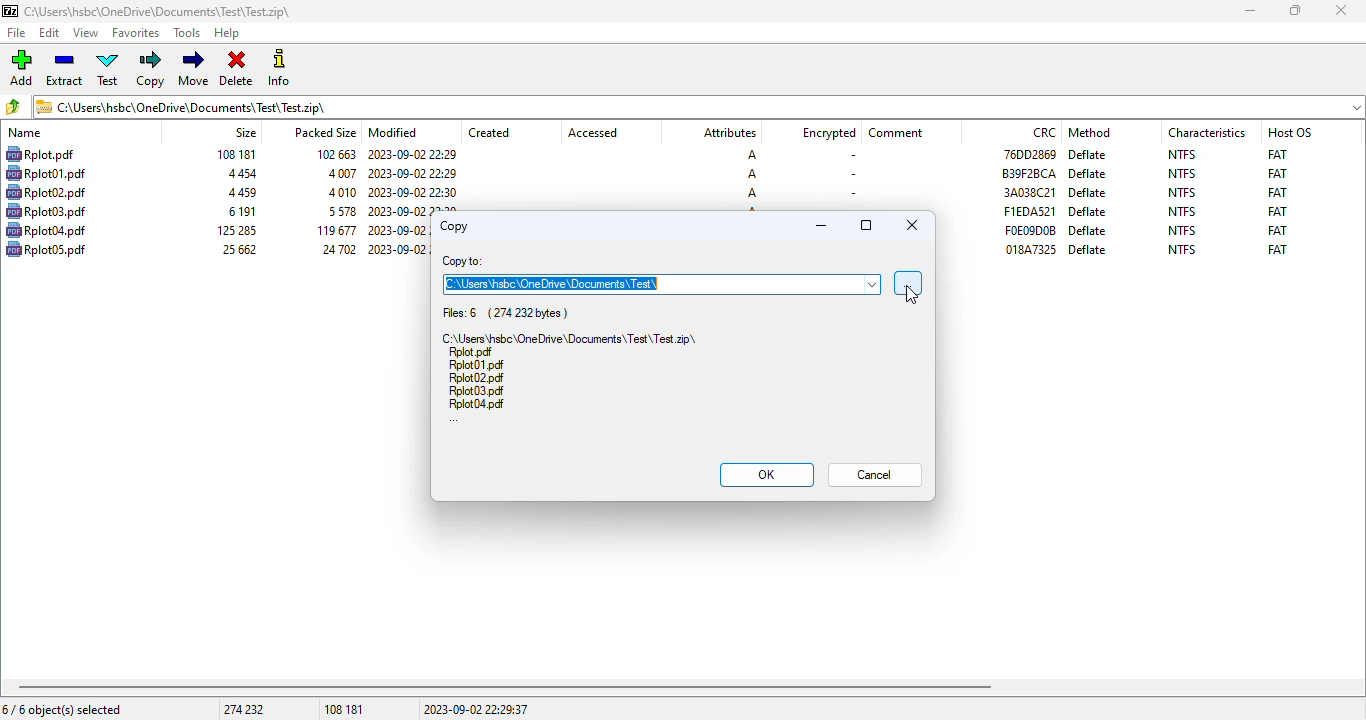  What do you see at coordinates (46, 248) in the screenshot?
I see `file` at bounding box center [46, 248].